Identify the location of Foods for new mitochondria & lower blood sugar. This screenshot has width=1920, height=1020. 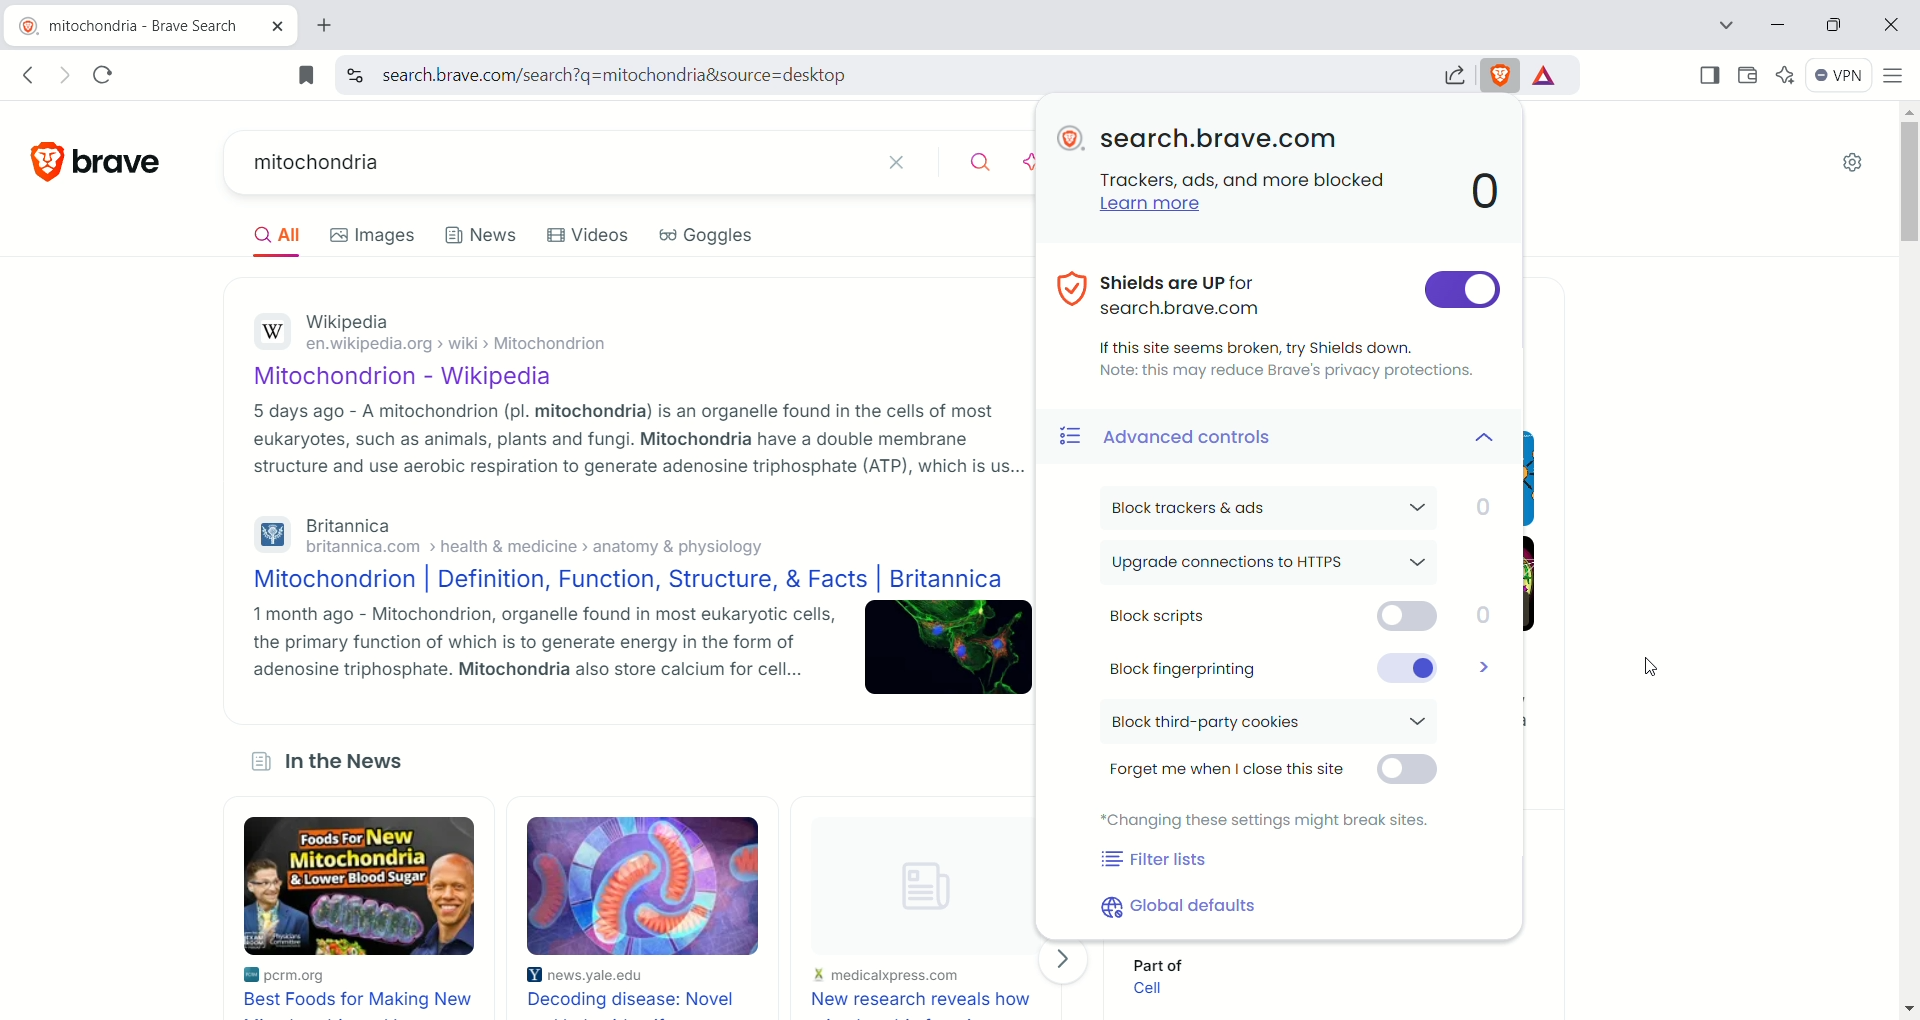
(362, 886).